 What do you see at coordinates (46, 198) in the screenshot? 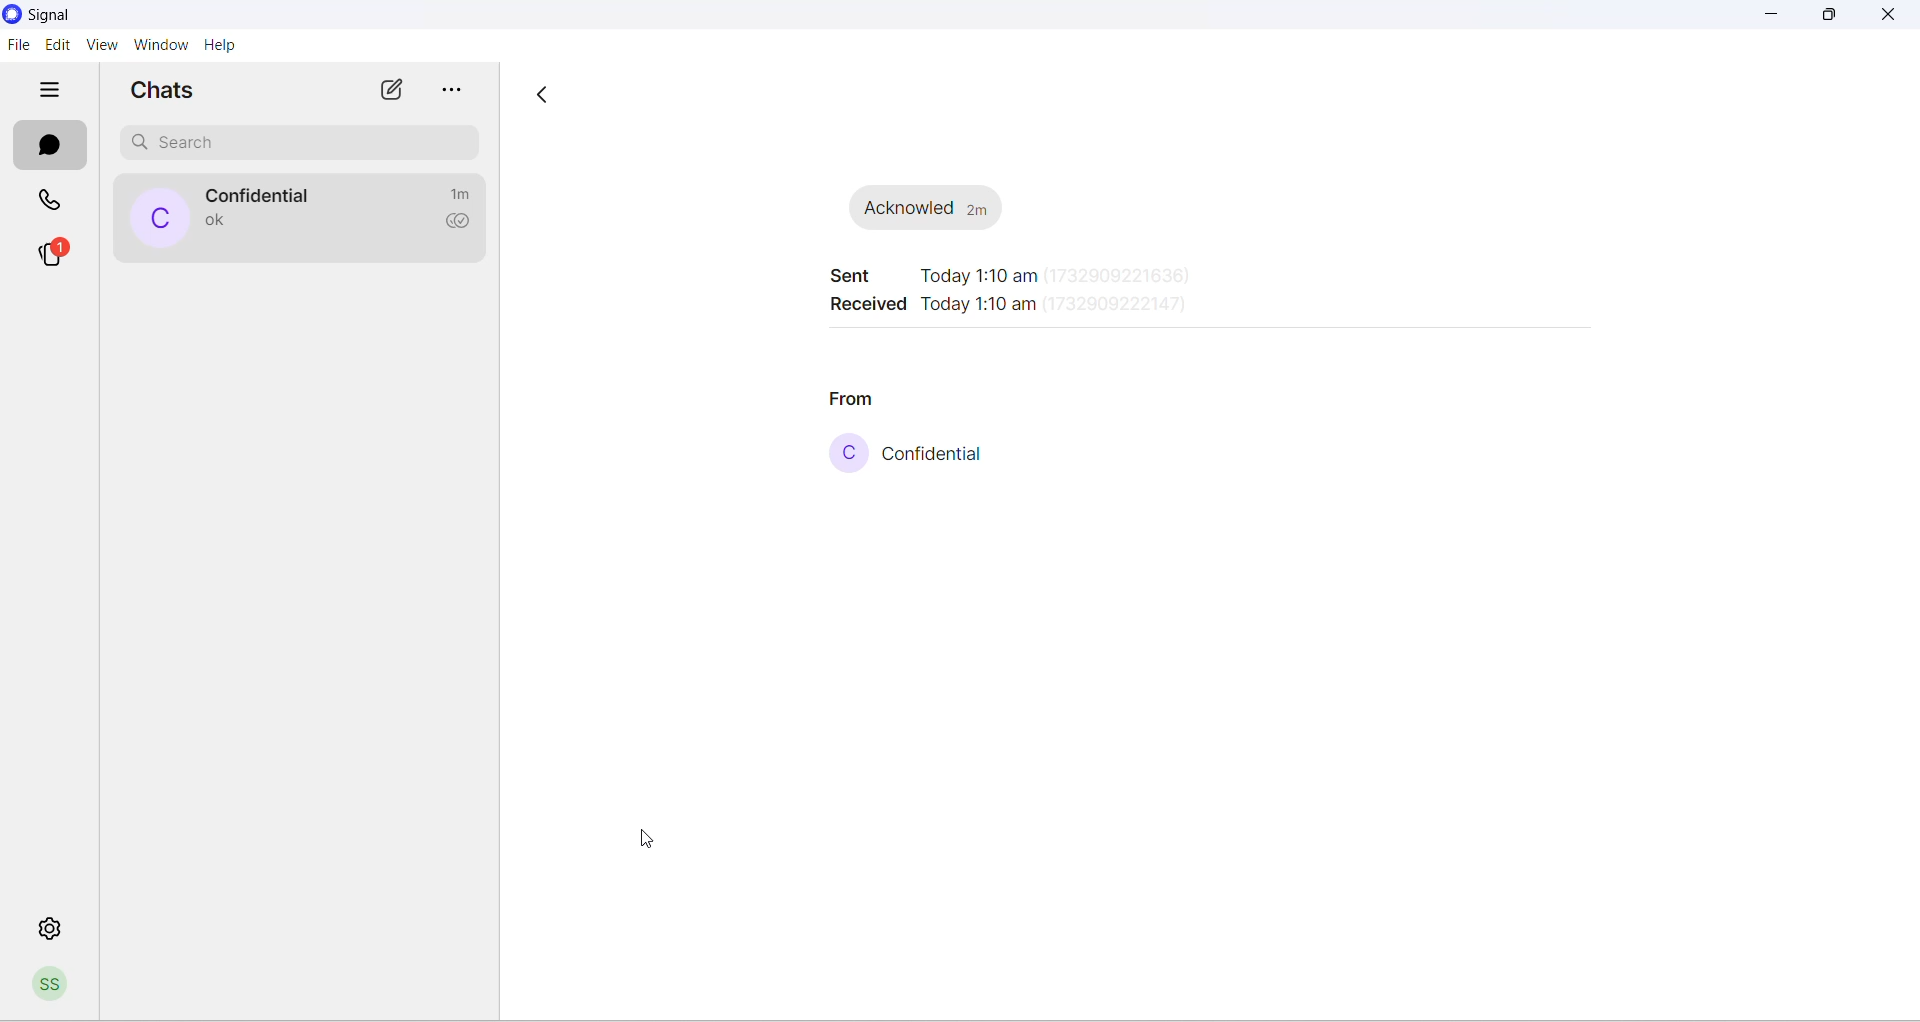
I see `calls` at bounding box center [46, 198].